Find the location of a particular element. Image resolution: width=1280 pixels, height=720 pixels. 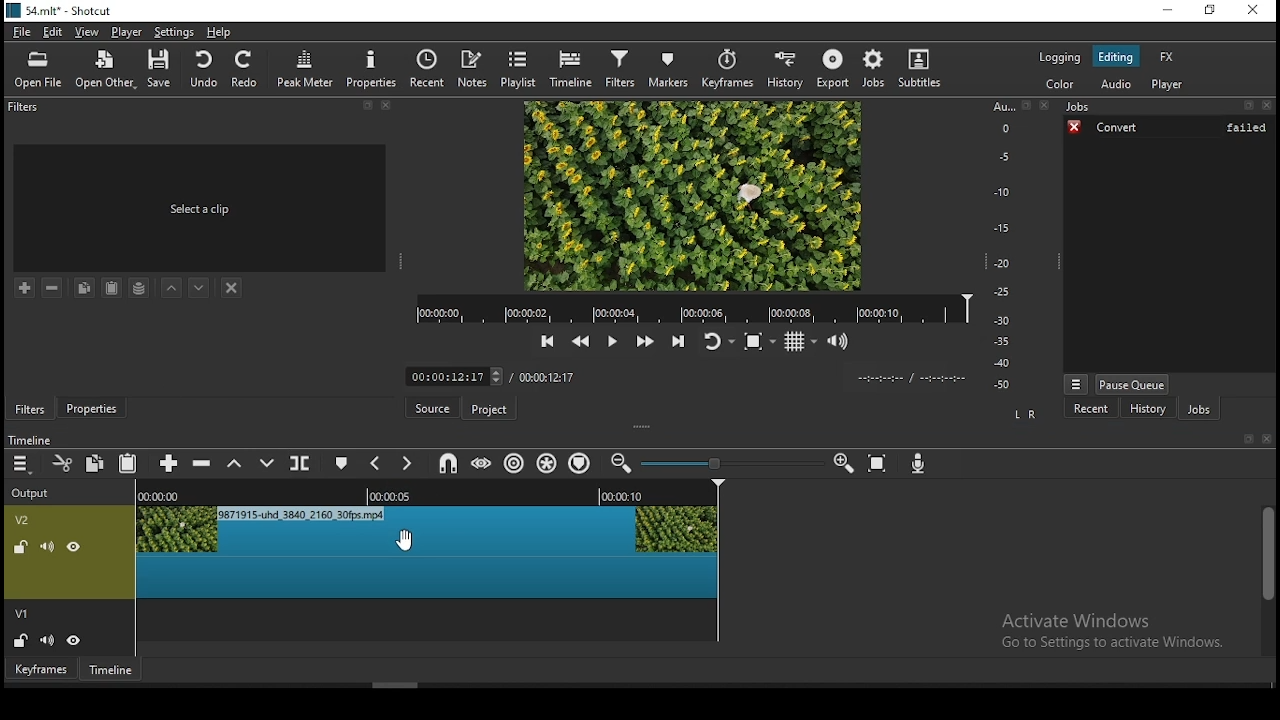

video track is located at coordinates (427, 626).